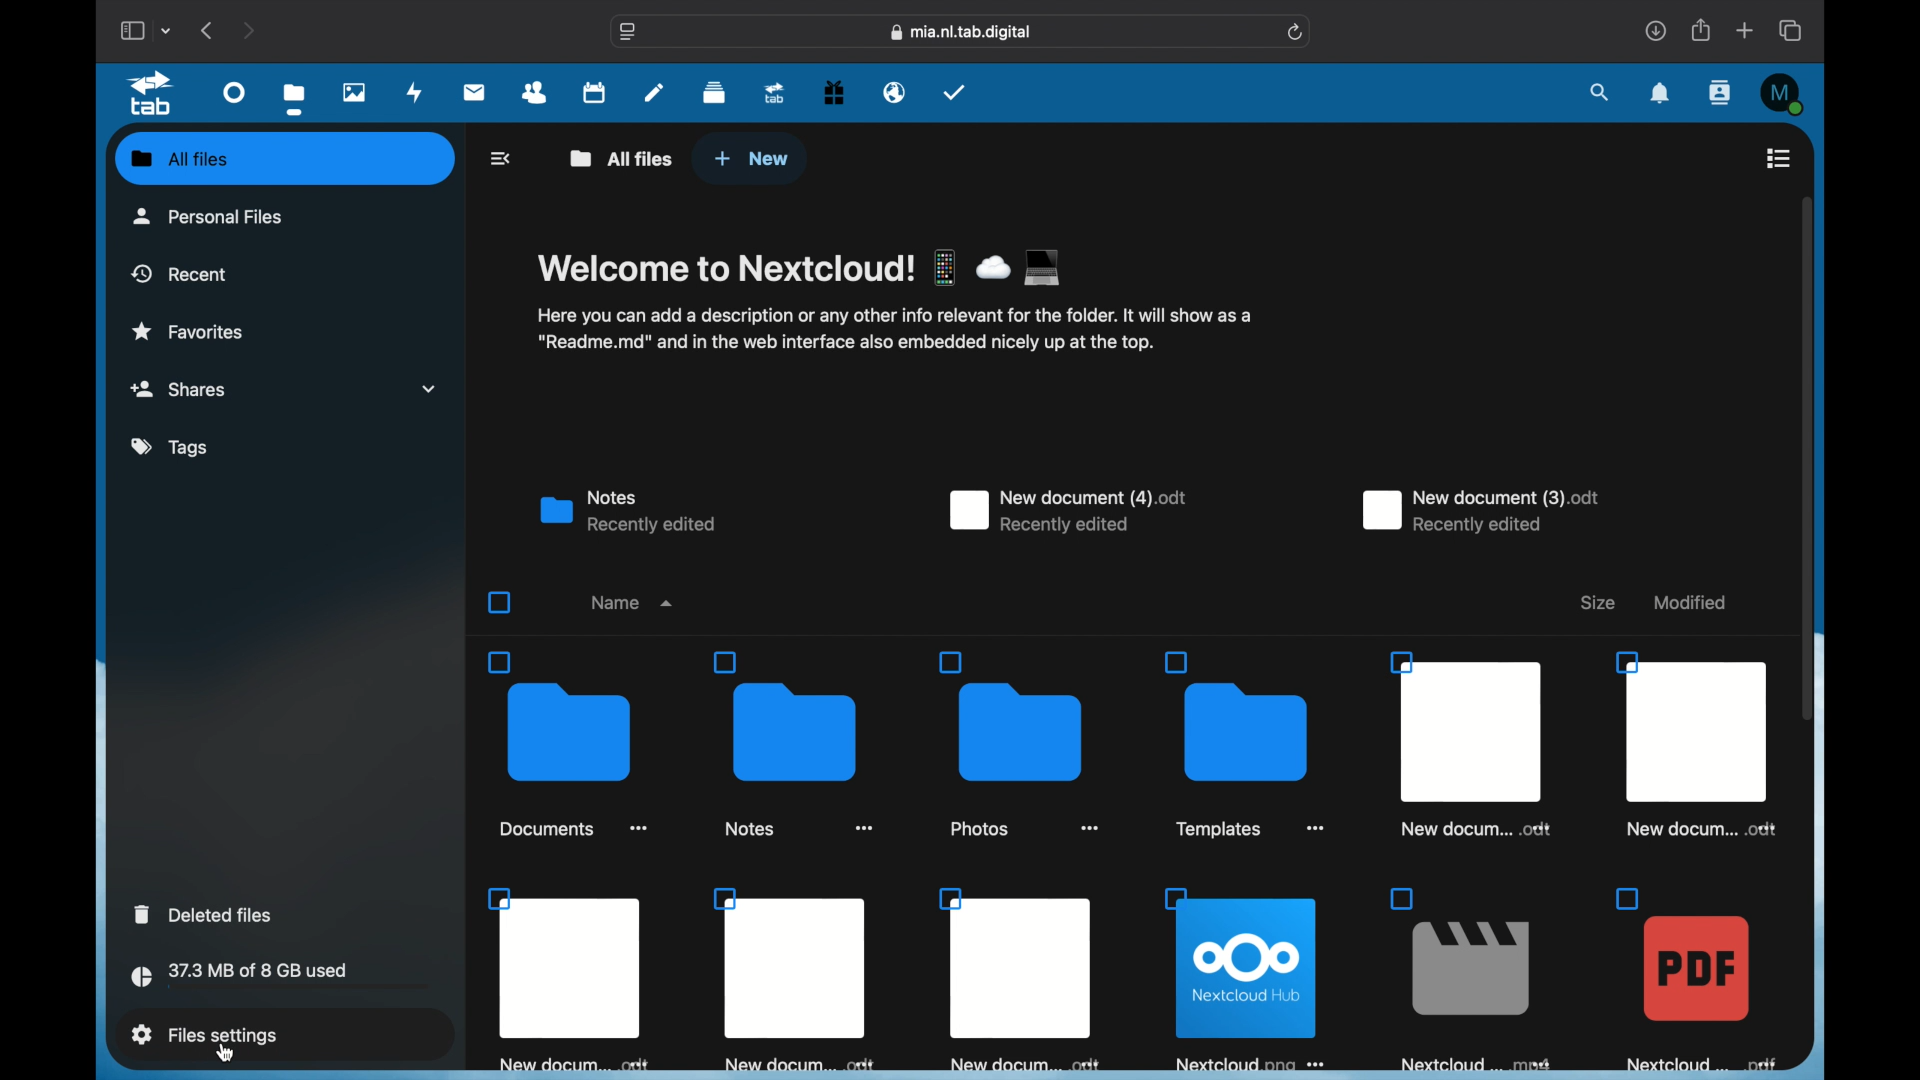  I want to click on file, so click(1694, 978).